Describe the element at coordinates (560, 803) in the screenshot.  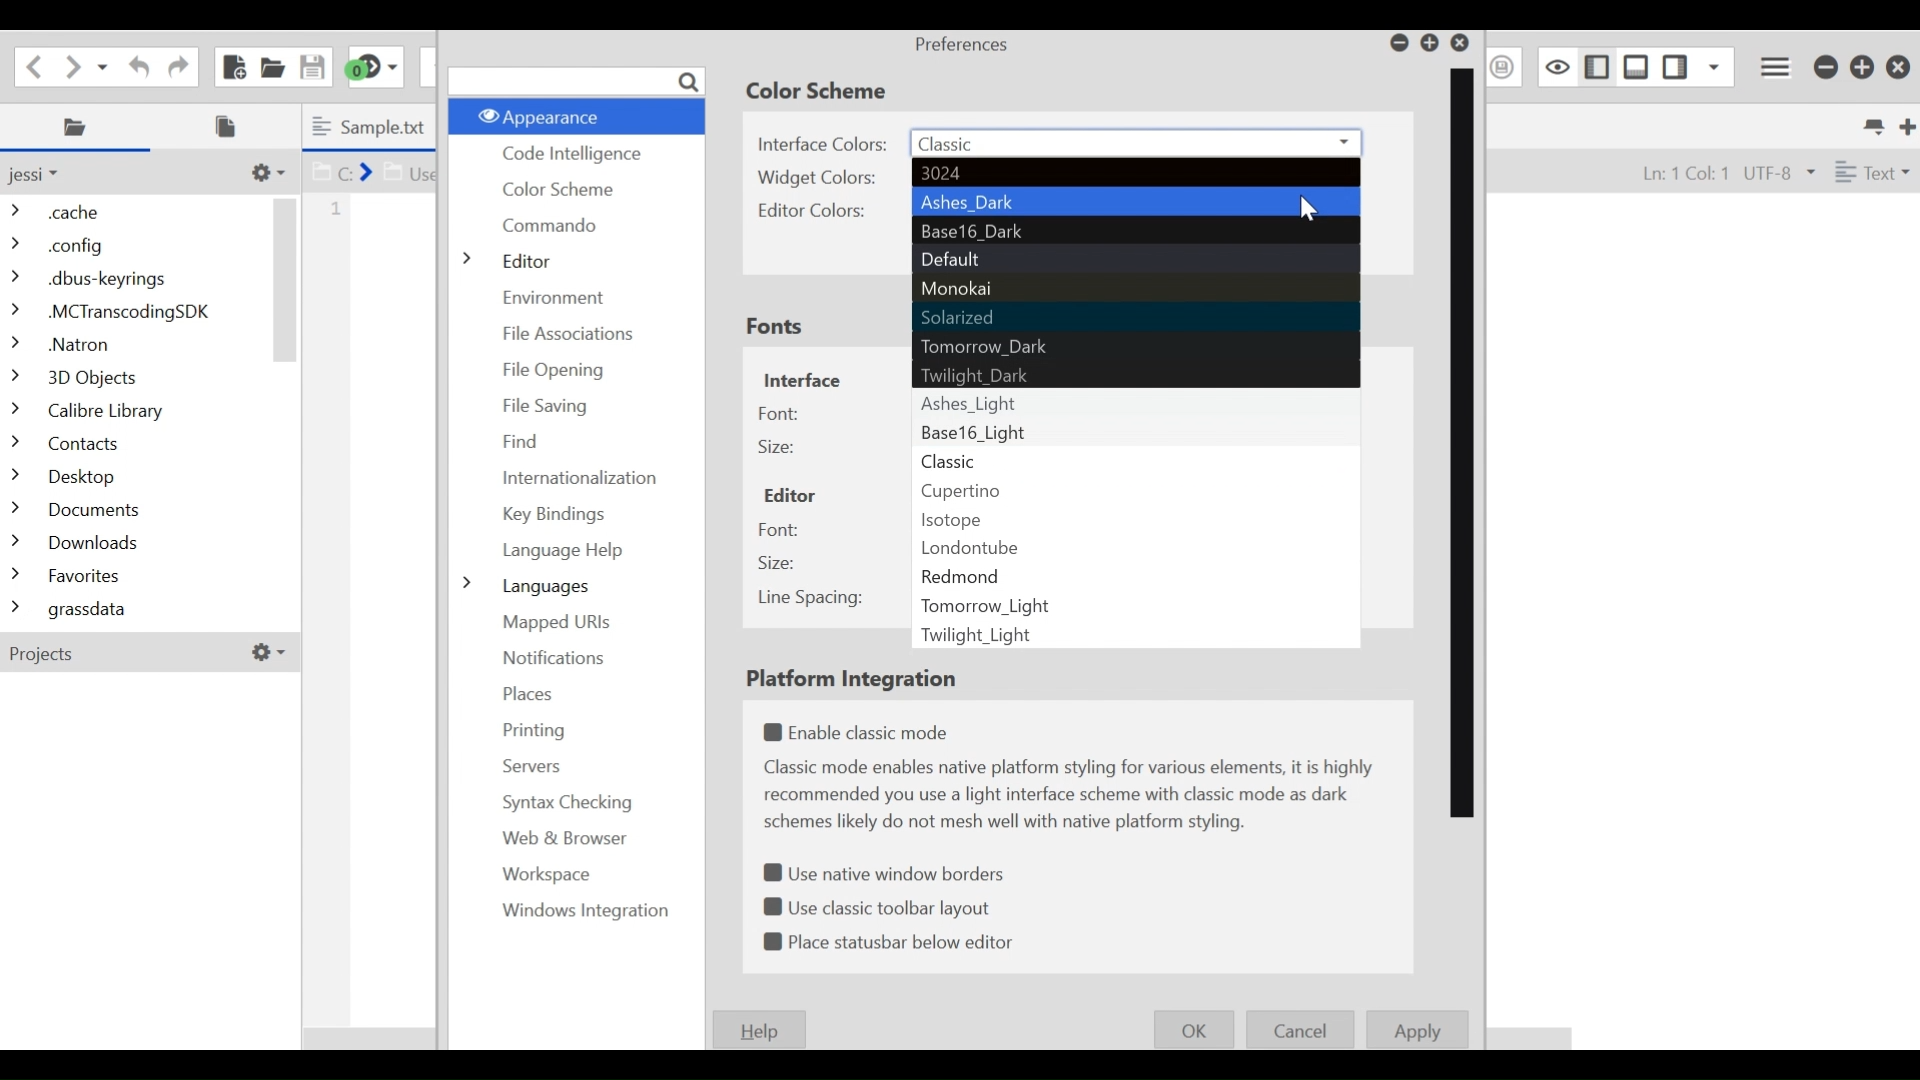
I see `Syntax Checking` at that location.